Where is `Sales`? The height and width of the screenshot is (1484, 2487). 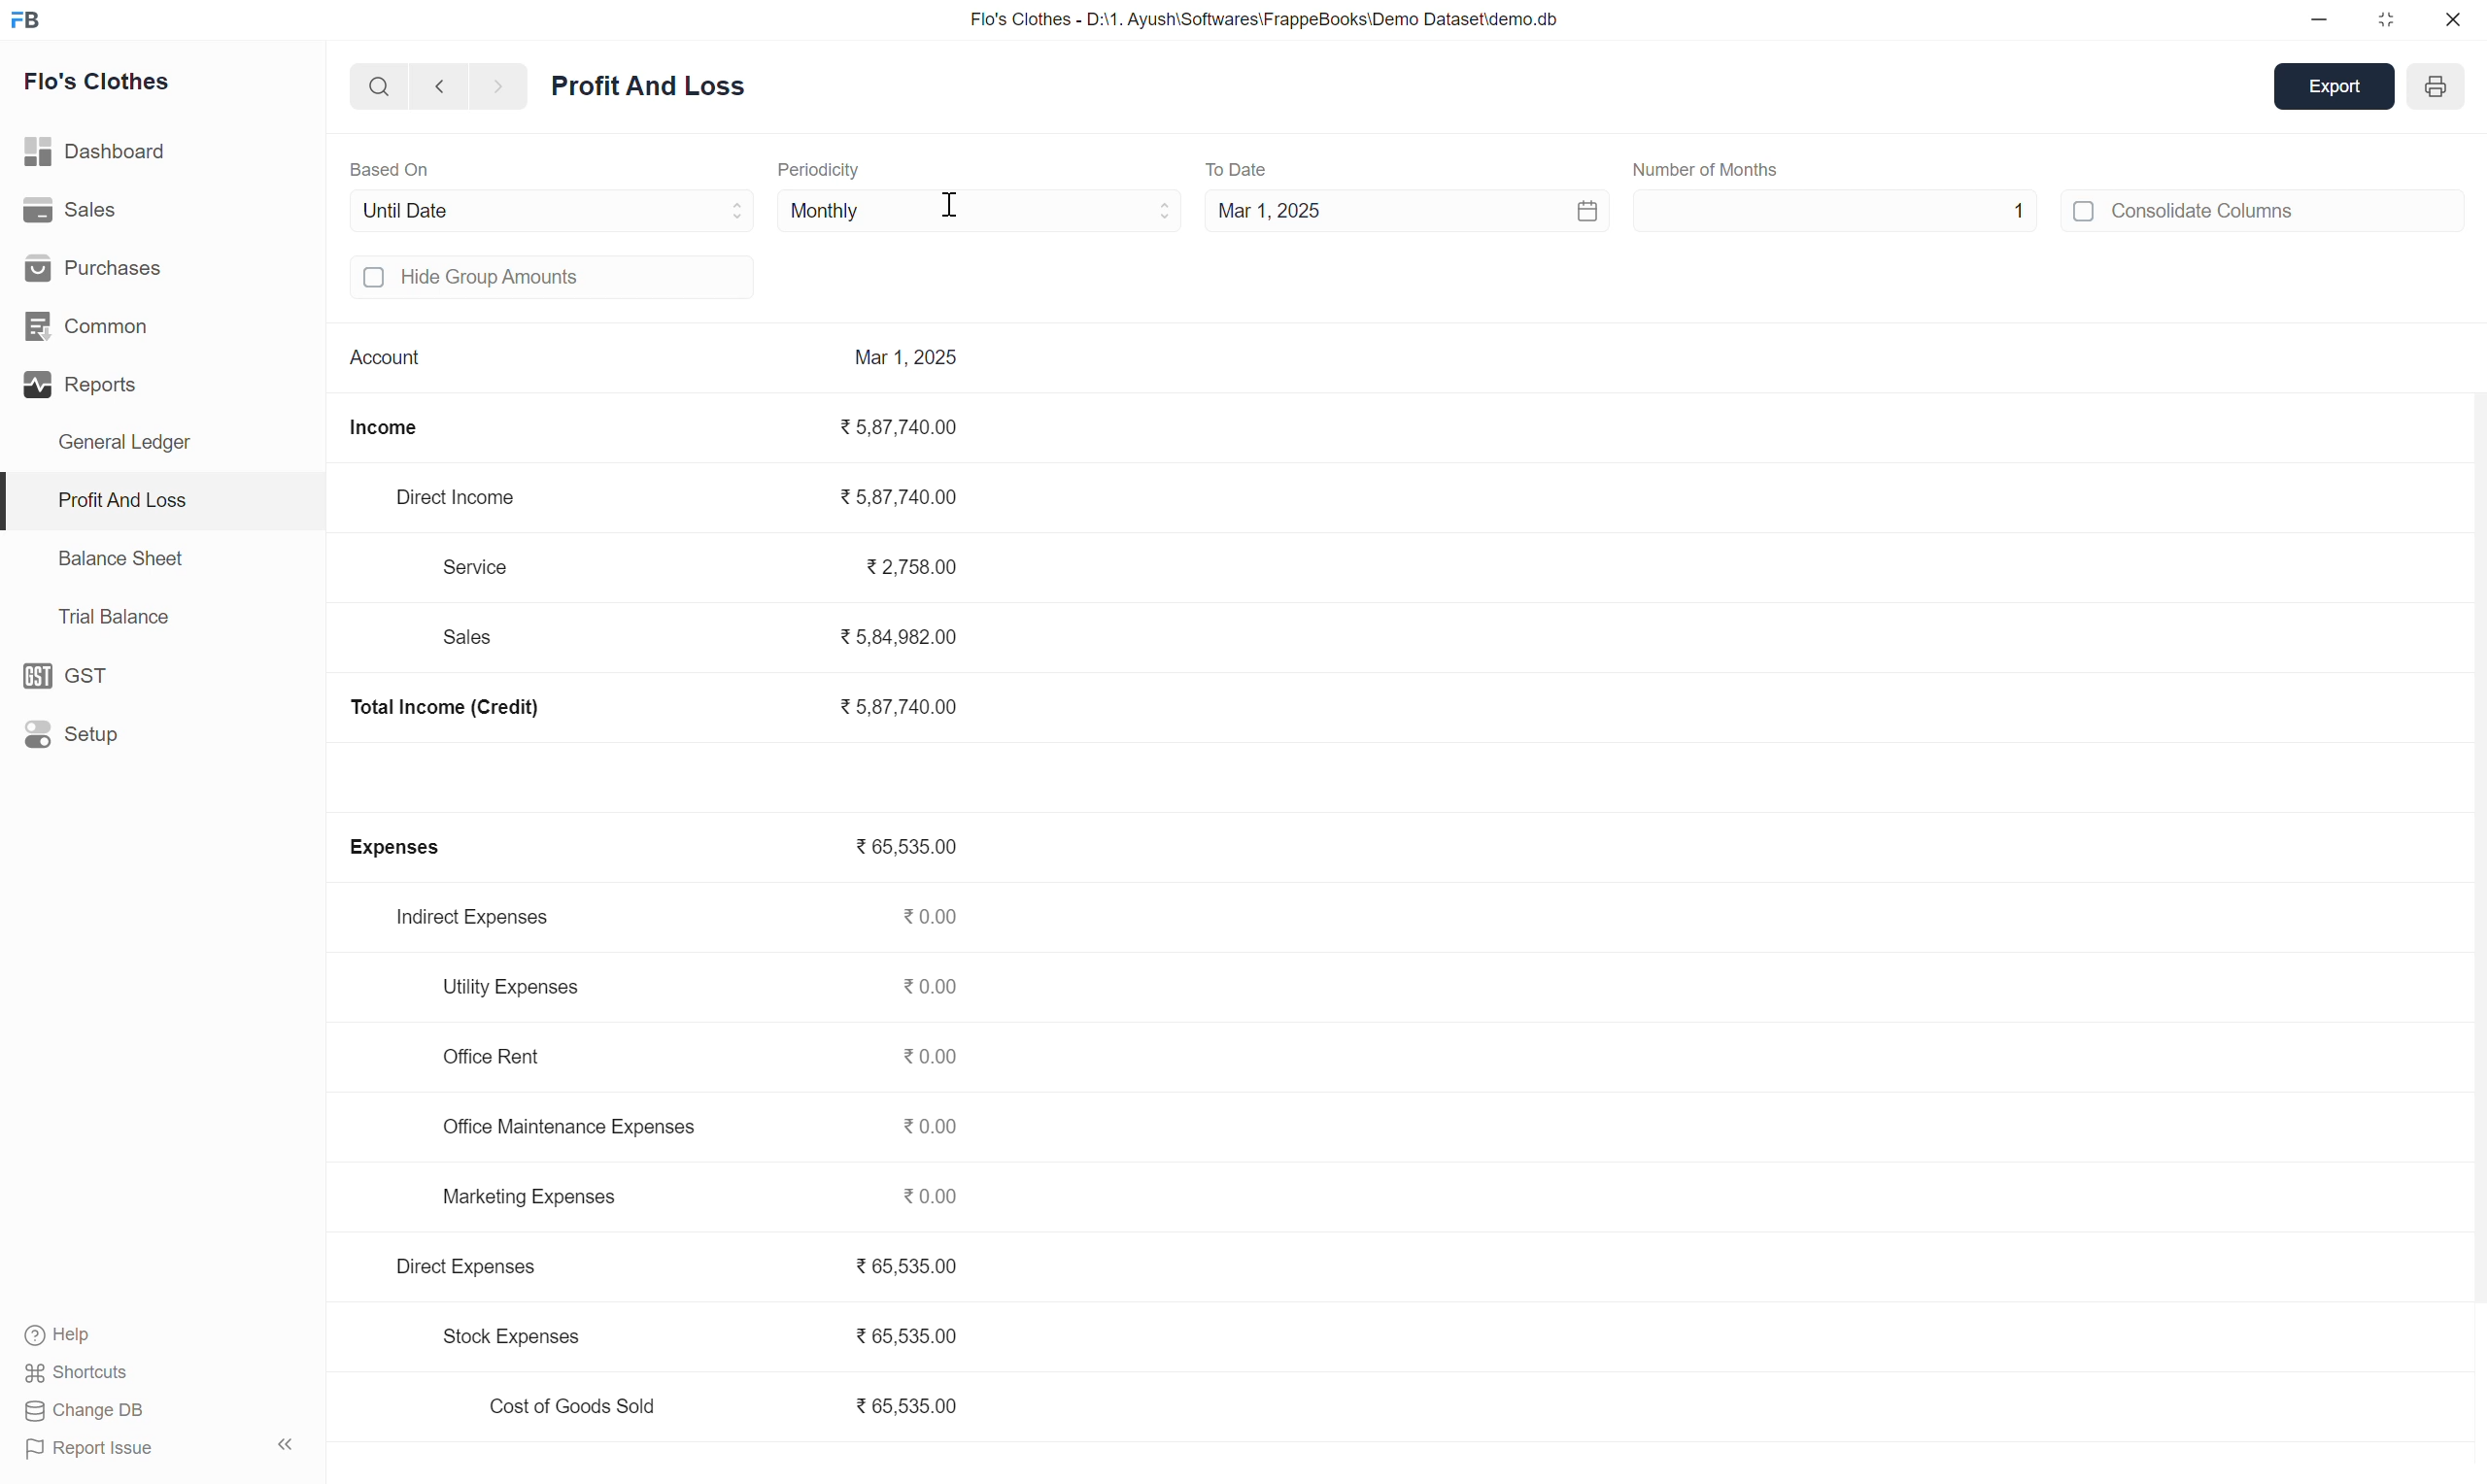
Sales is located at coordinates (477, 638).